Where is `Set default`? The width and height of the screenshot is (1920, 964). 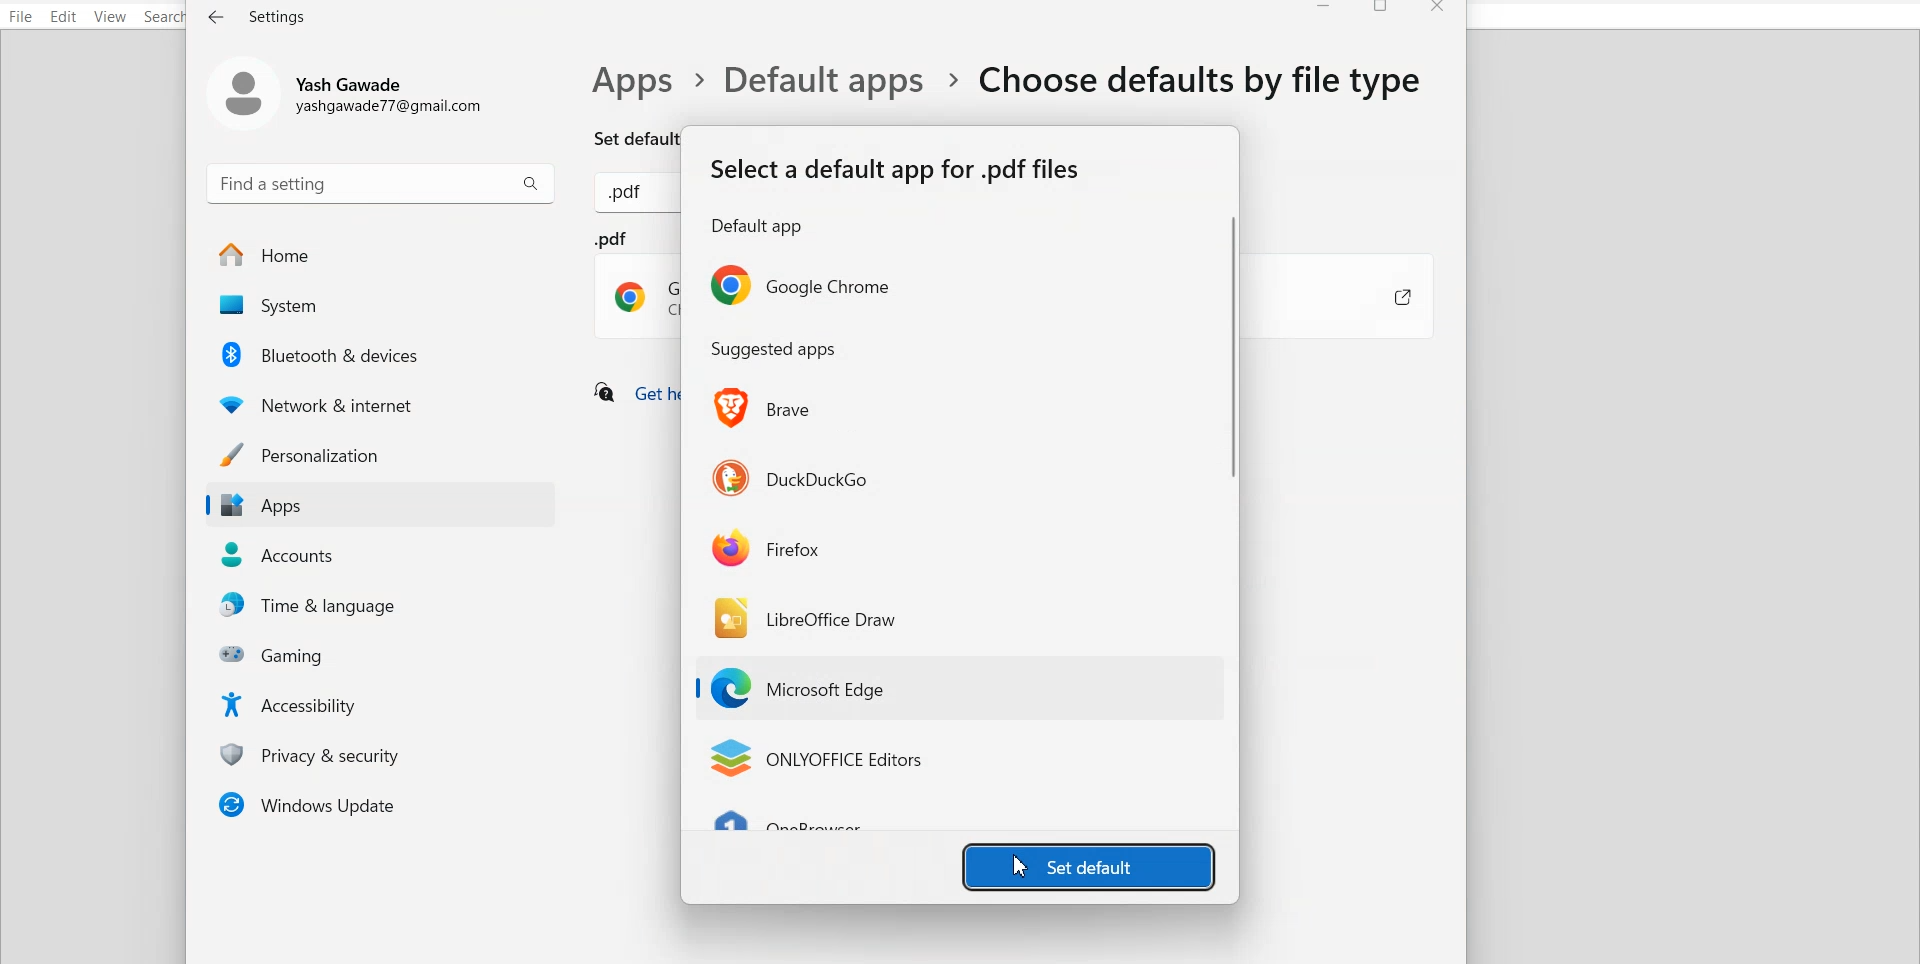
Set default is located at coordinates (617, 136).